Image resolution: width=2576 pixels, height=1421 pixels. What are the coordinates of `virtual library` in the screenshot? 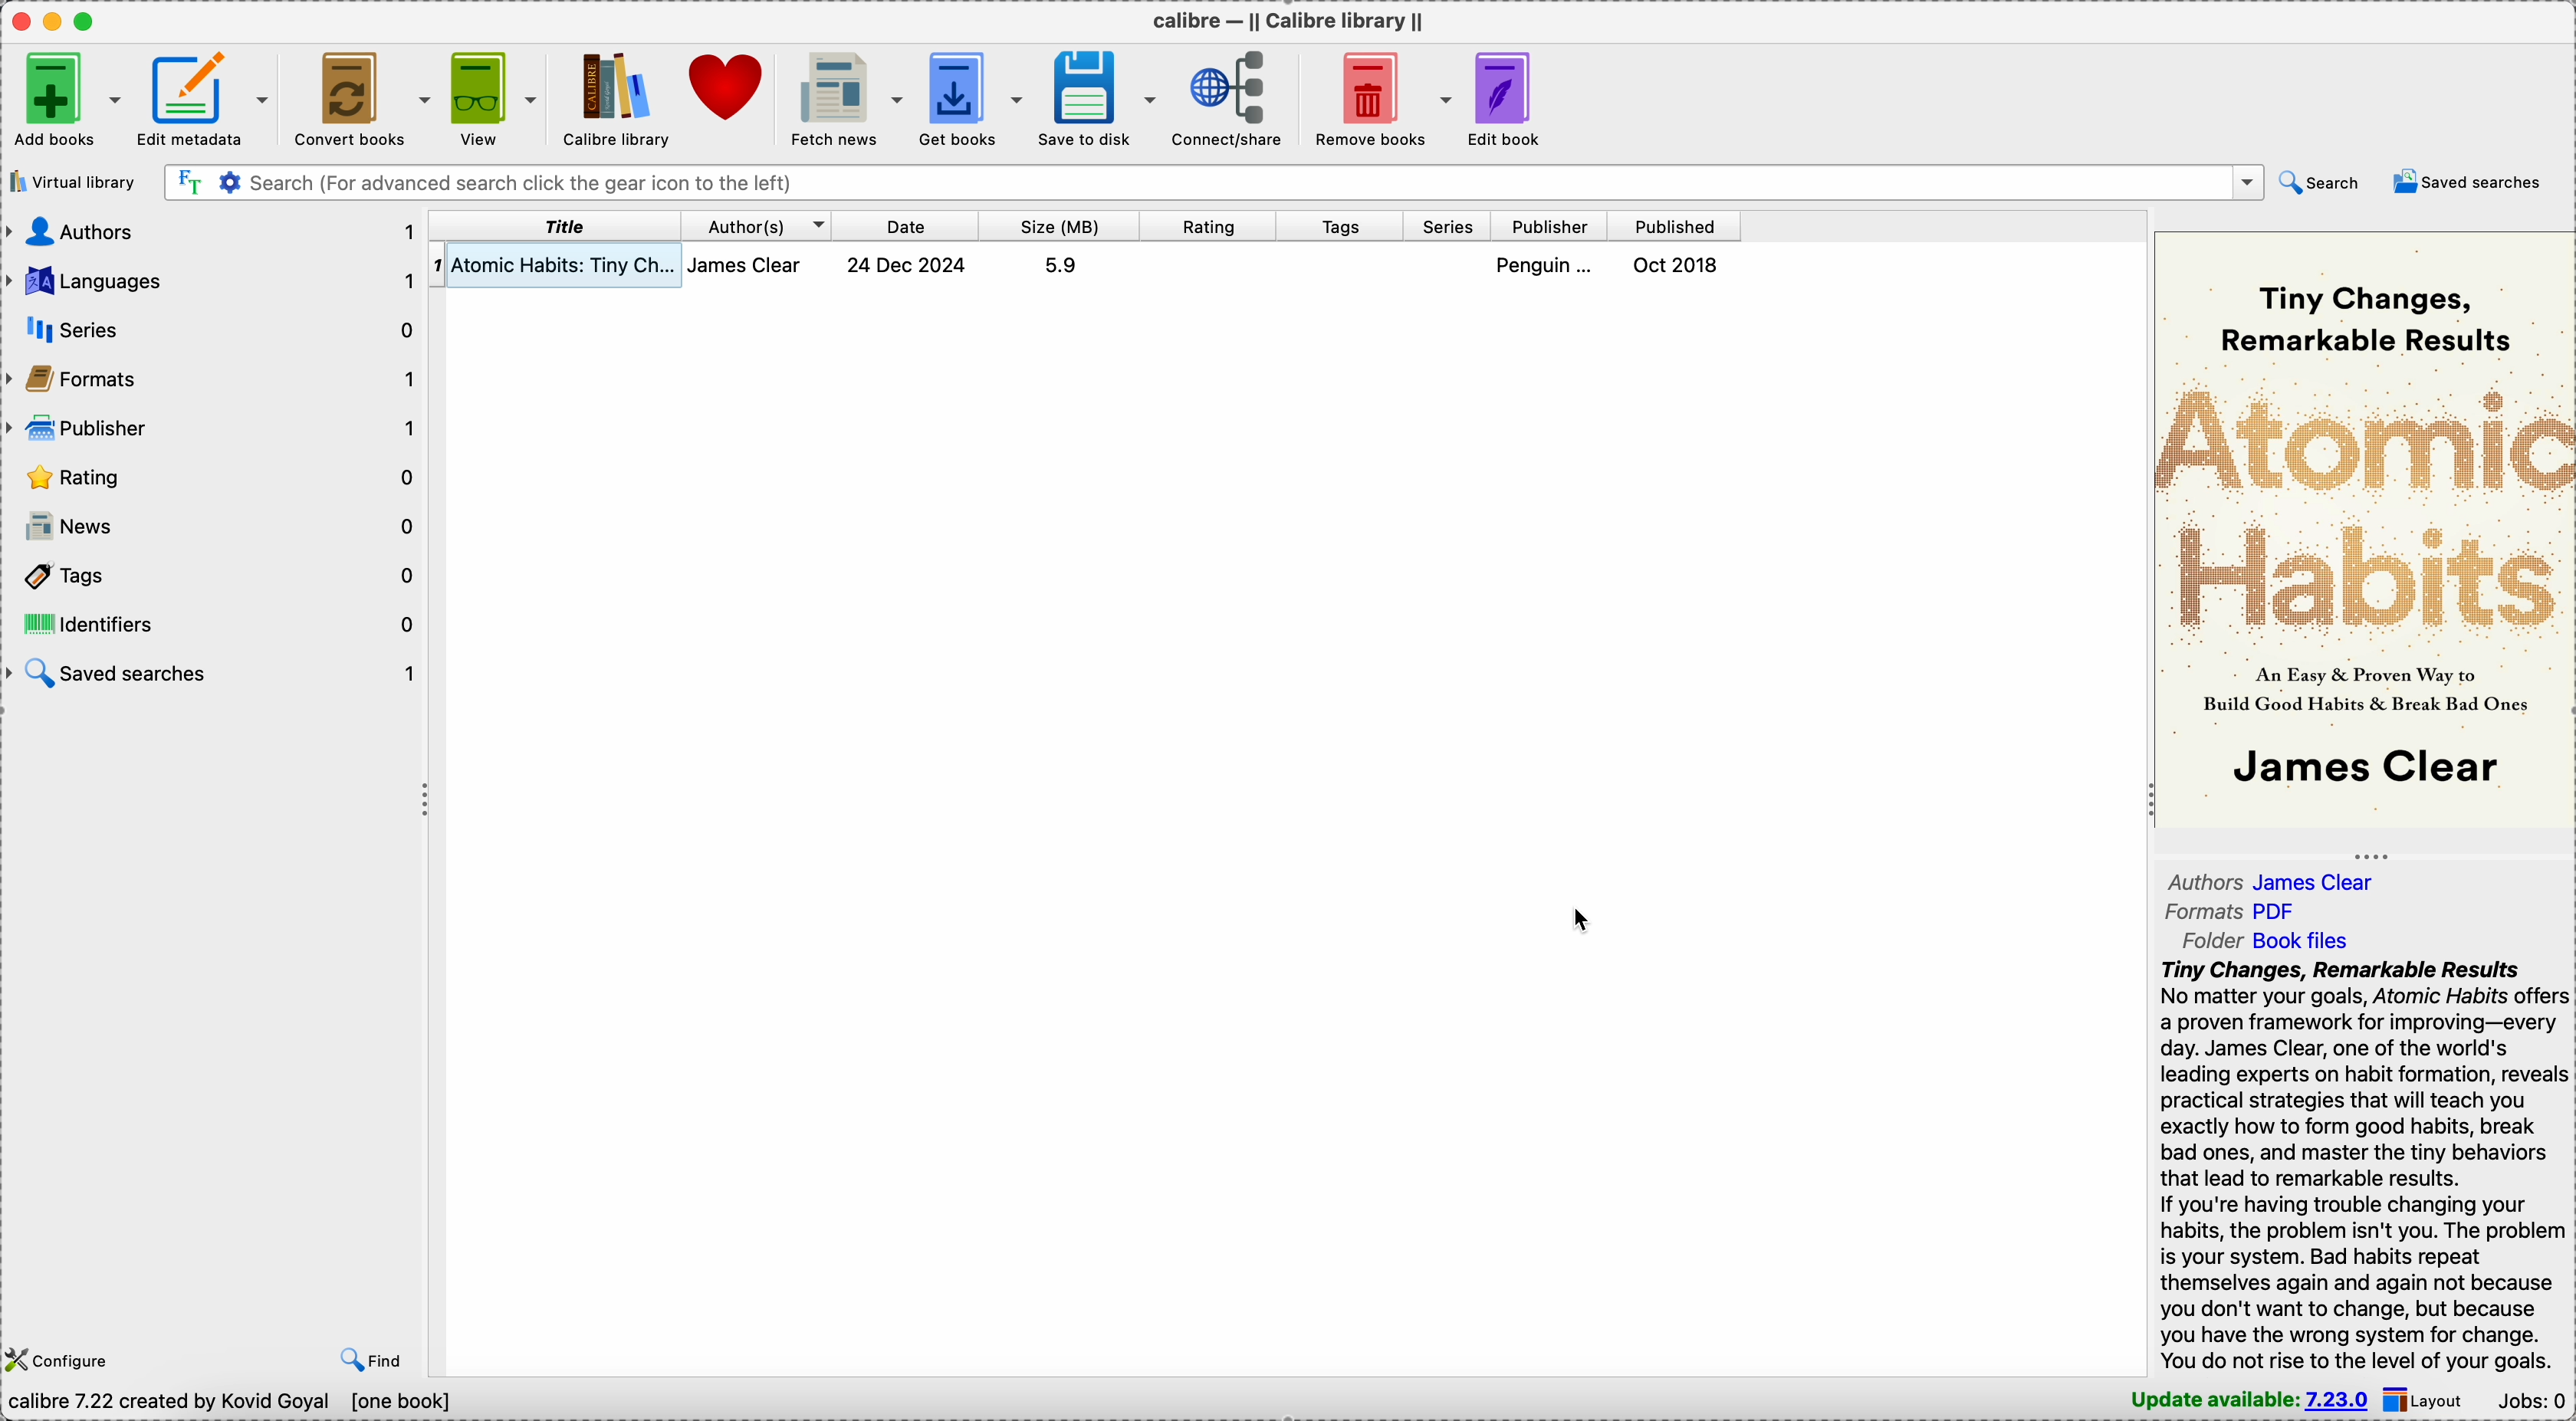 It's located at (71, 182).